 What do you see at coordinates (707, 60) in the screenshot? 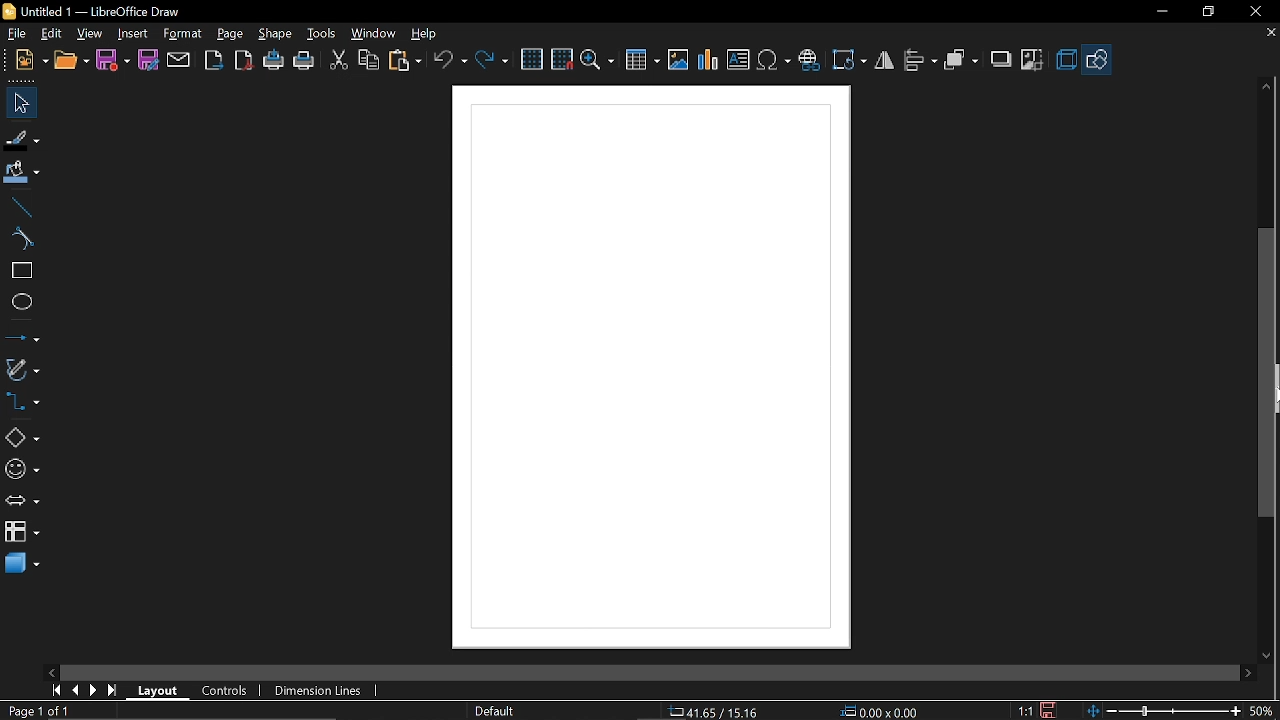
I see `Insert chart` at bounding box center [707, 60].